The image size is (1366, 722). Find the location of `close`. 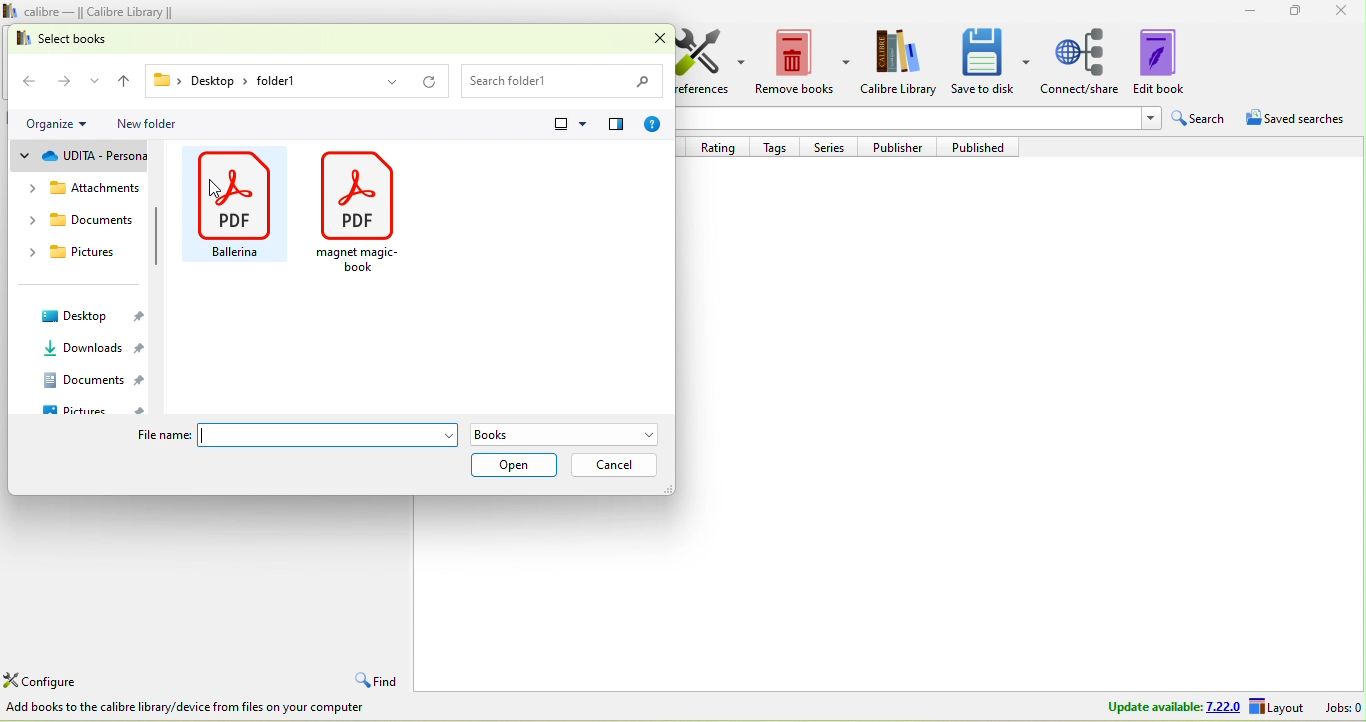

close is located at coordinates (651, 39).